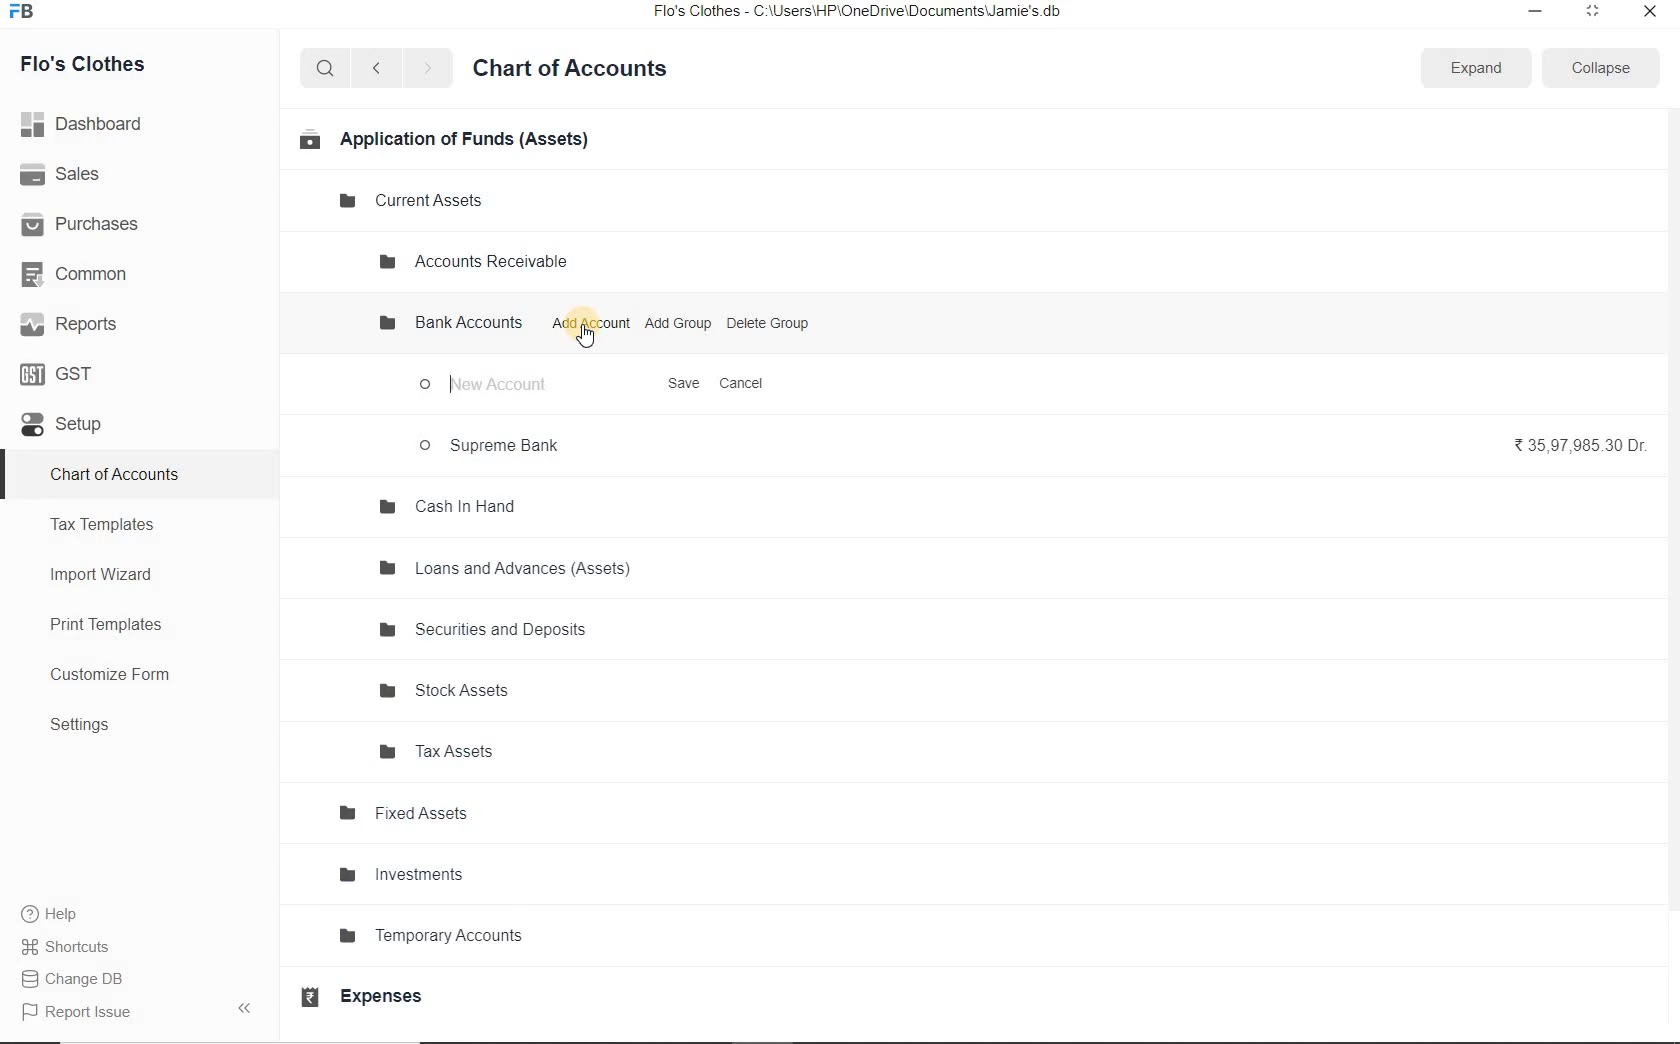 The width and height of the screenshot is (1680, 1044). Describe the element at coordinates (493, 388) in the screenshot. I see `New Account` at that location.